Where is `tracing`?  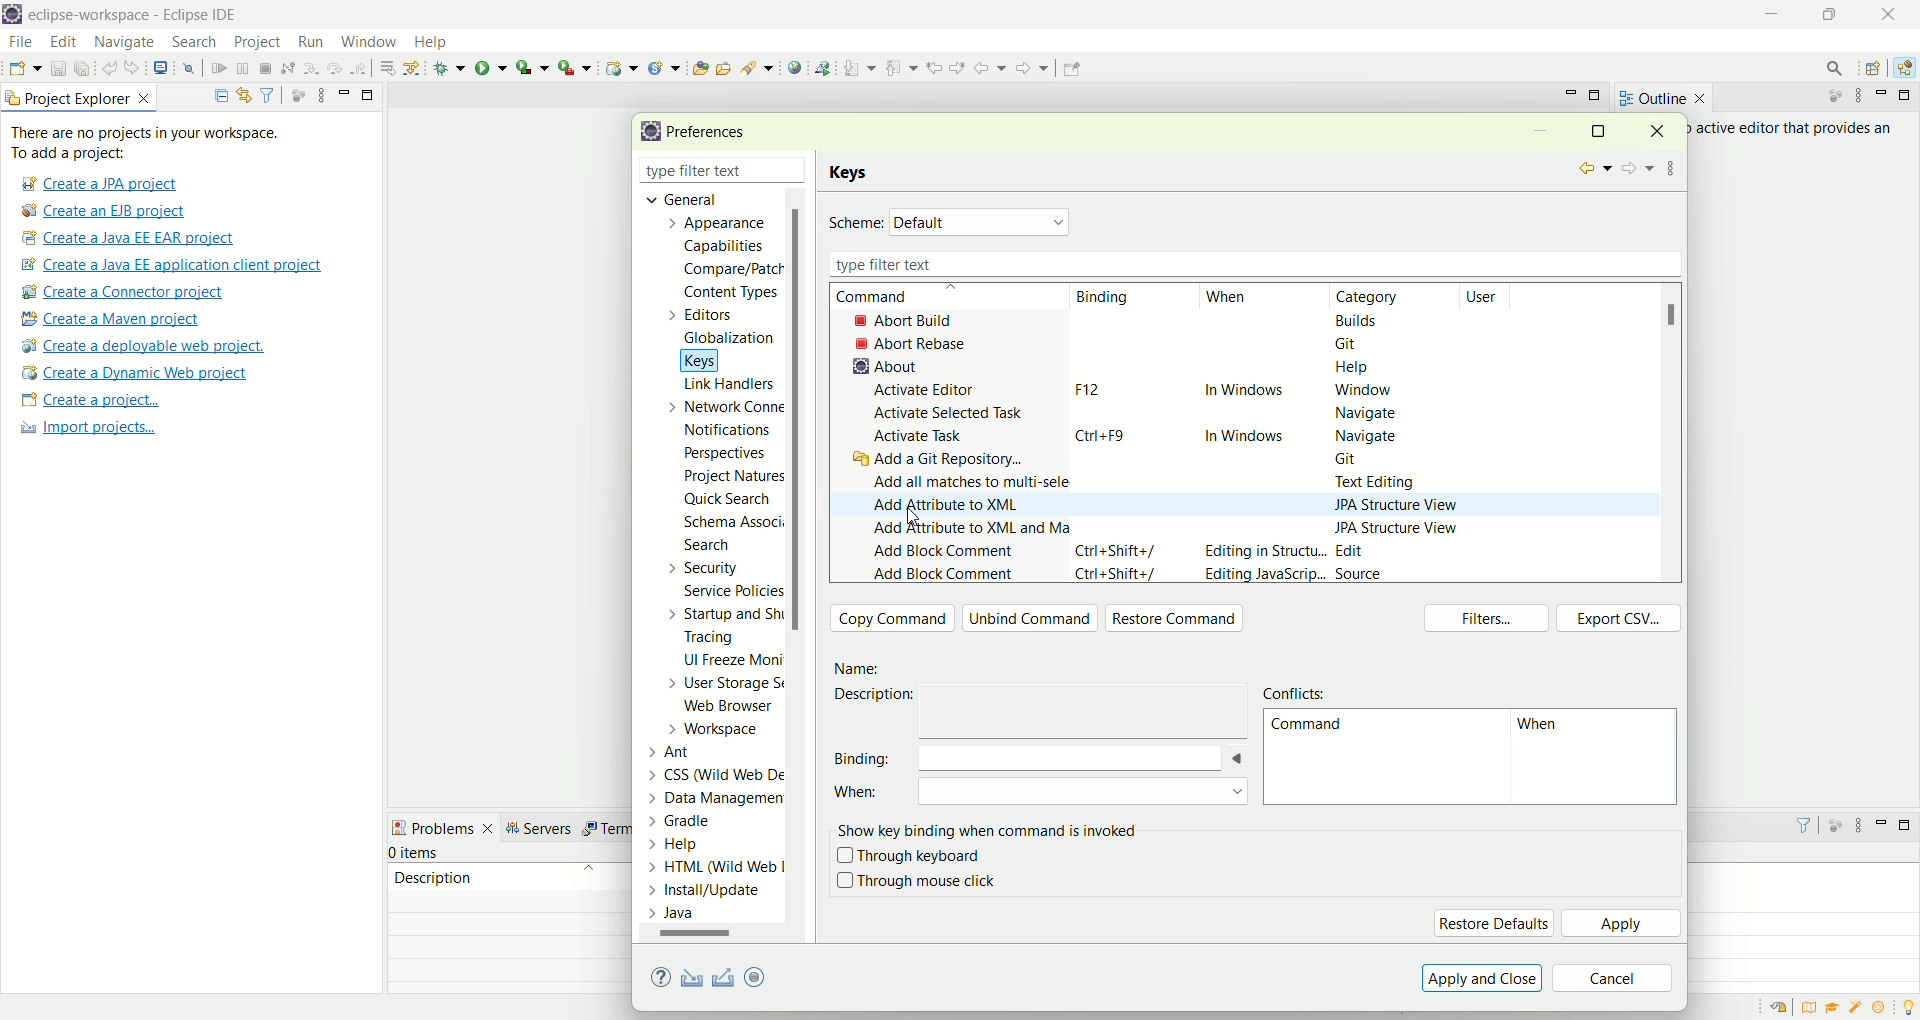 tracing is located at coordinates (723, 639).